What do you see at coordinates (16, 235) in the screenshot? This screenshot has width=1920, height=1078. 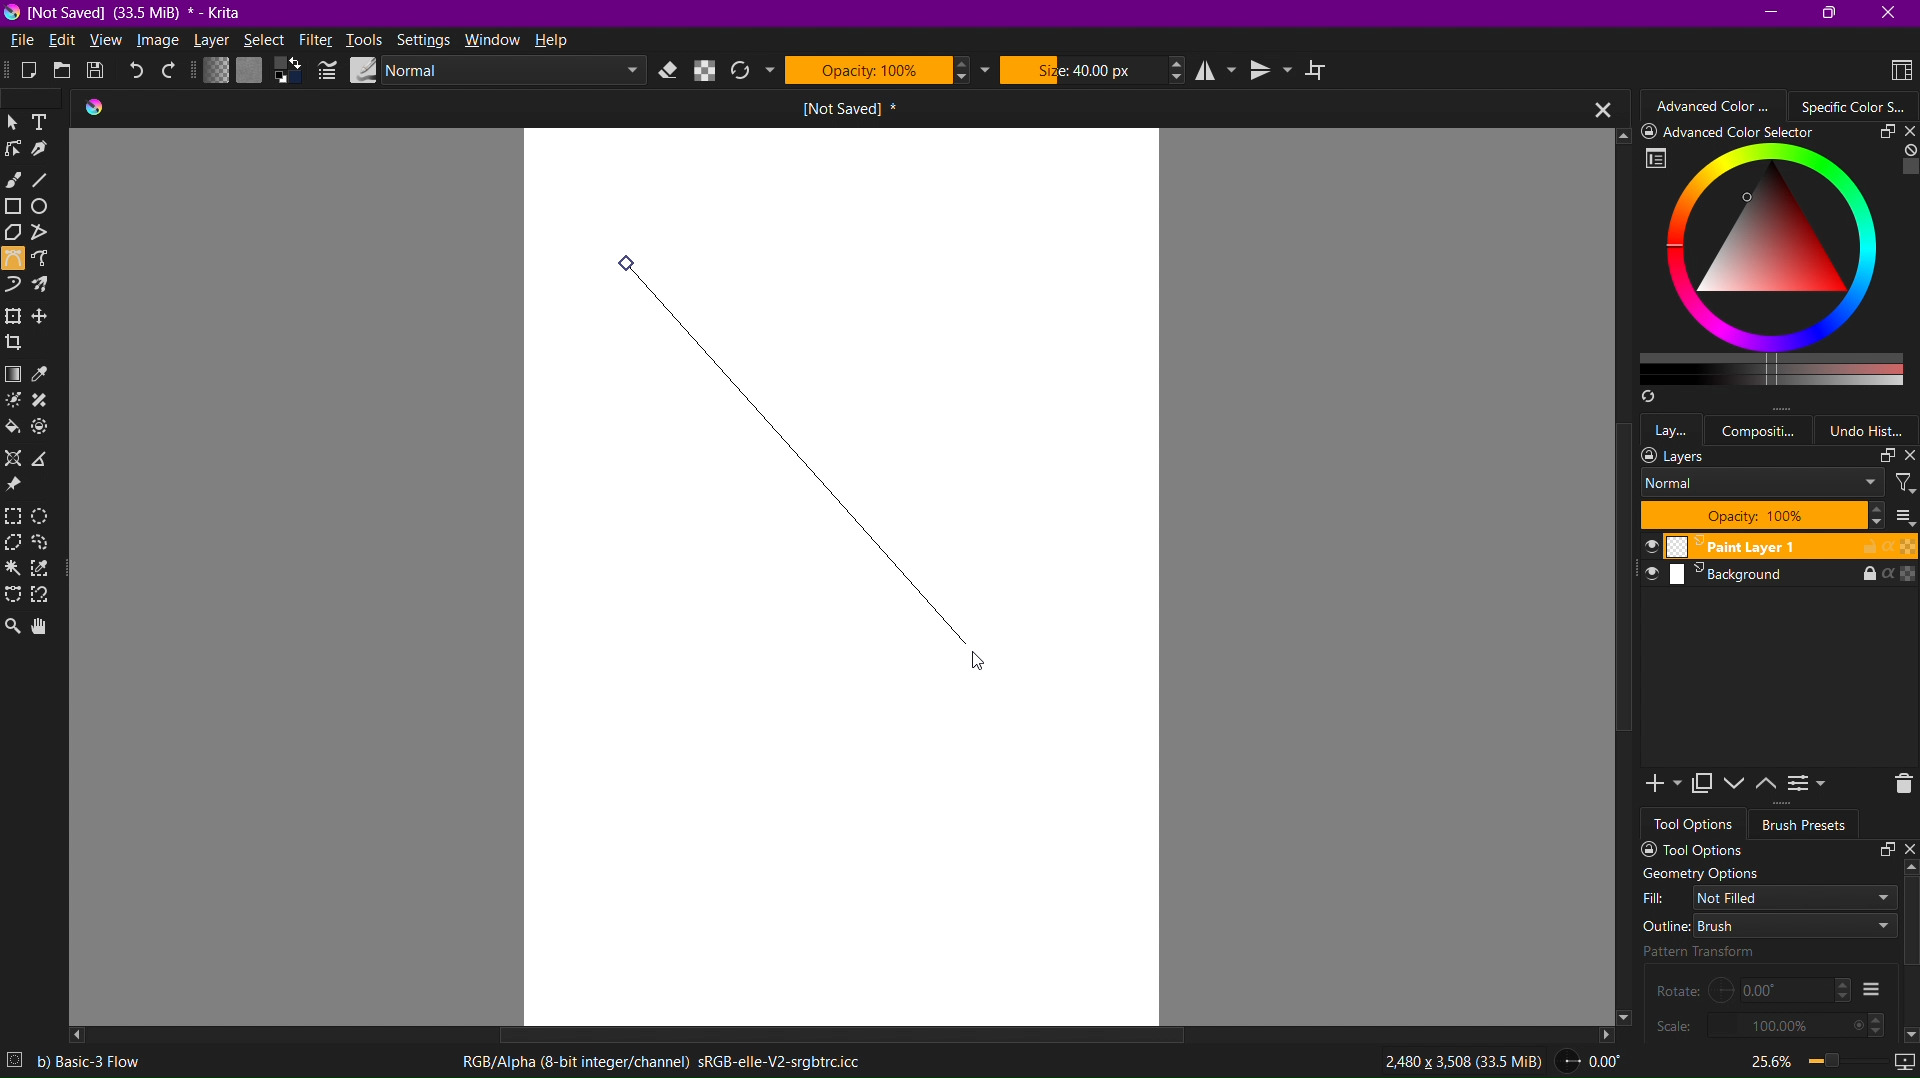 I see `Polygon Tool` at bounding box center [16, 235].